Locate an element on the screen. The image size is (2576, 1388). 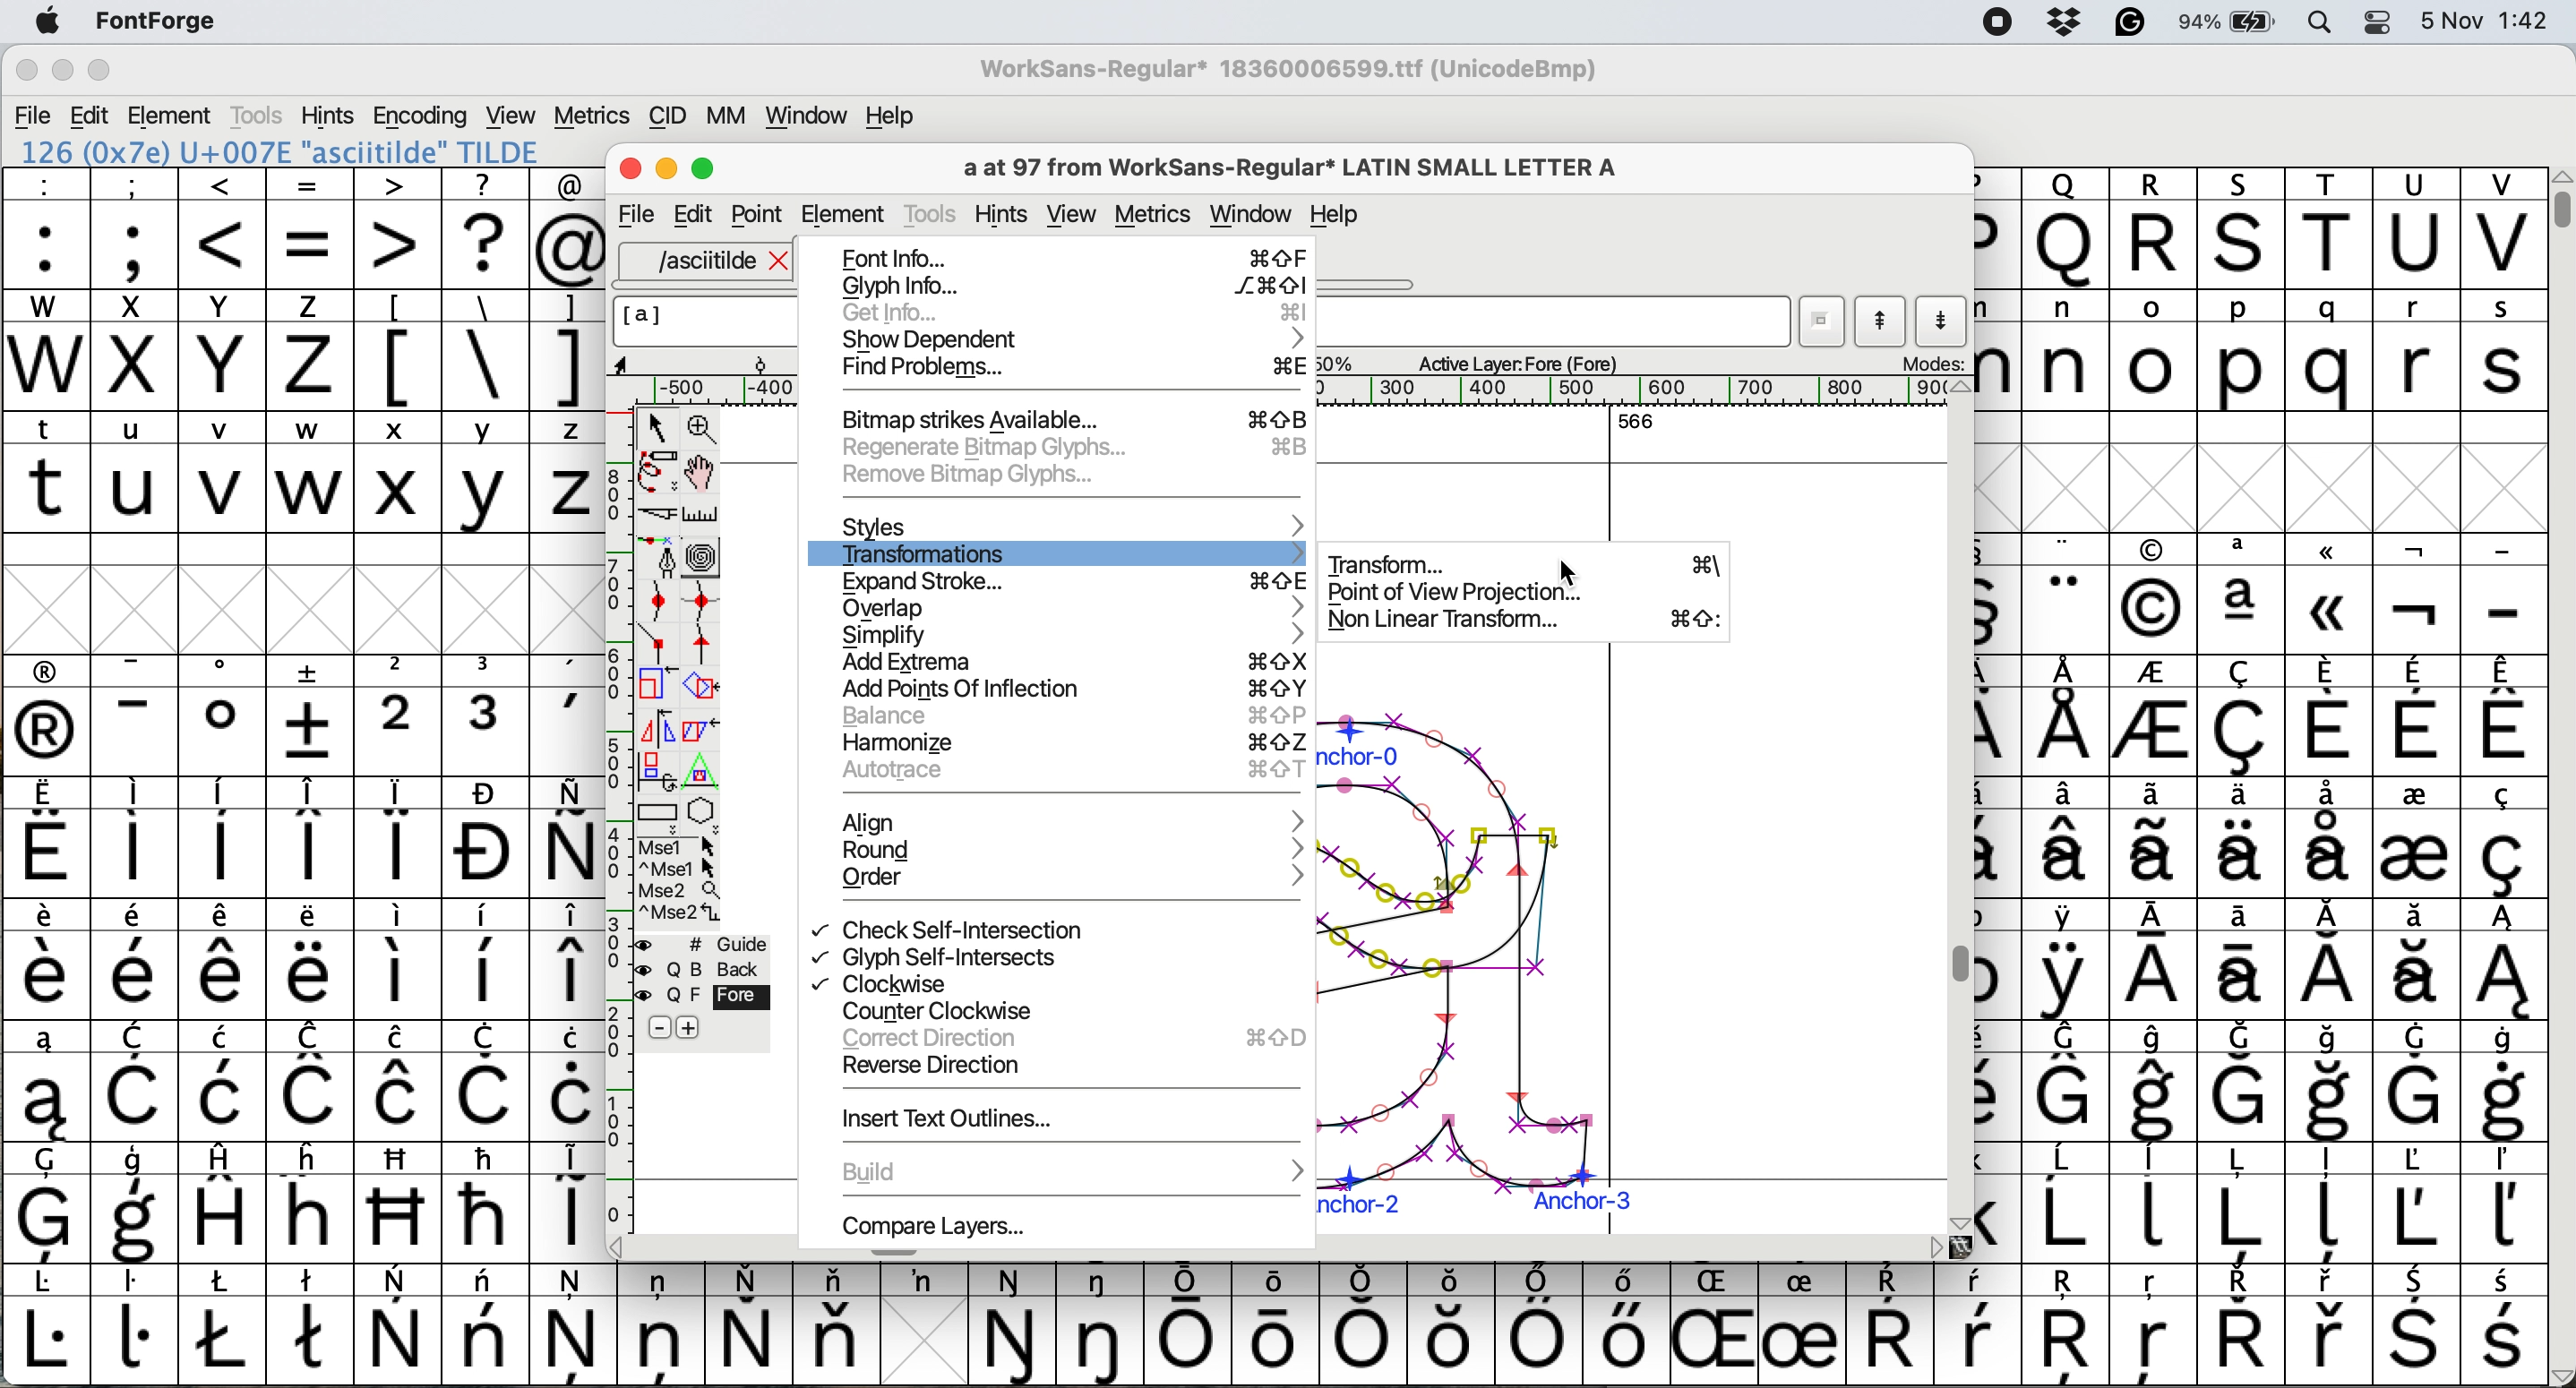
zoom scale is located at coordinates (1342, 363).